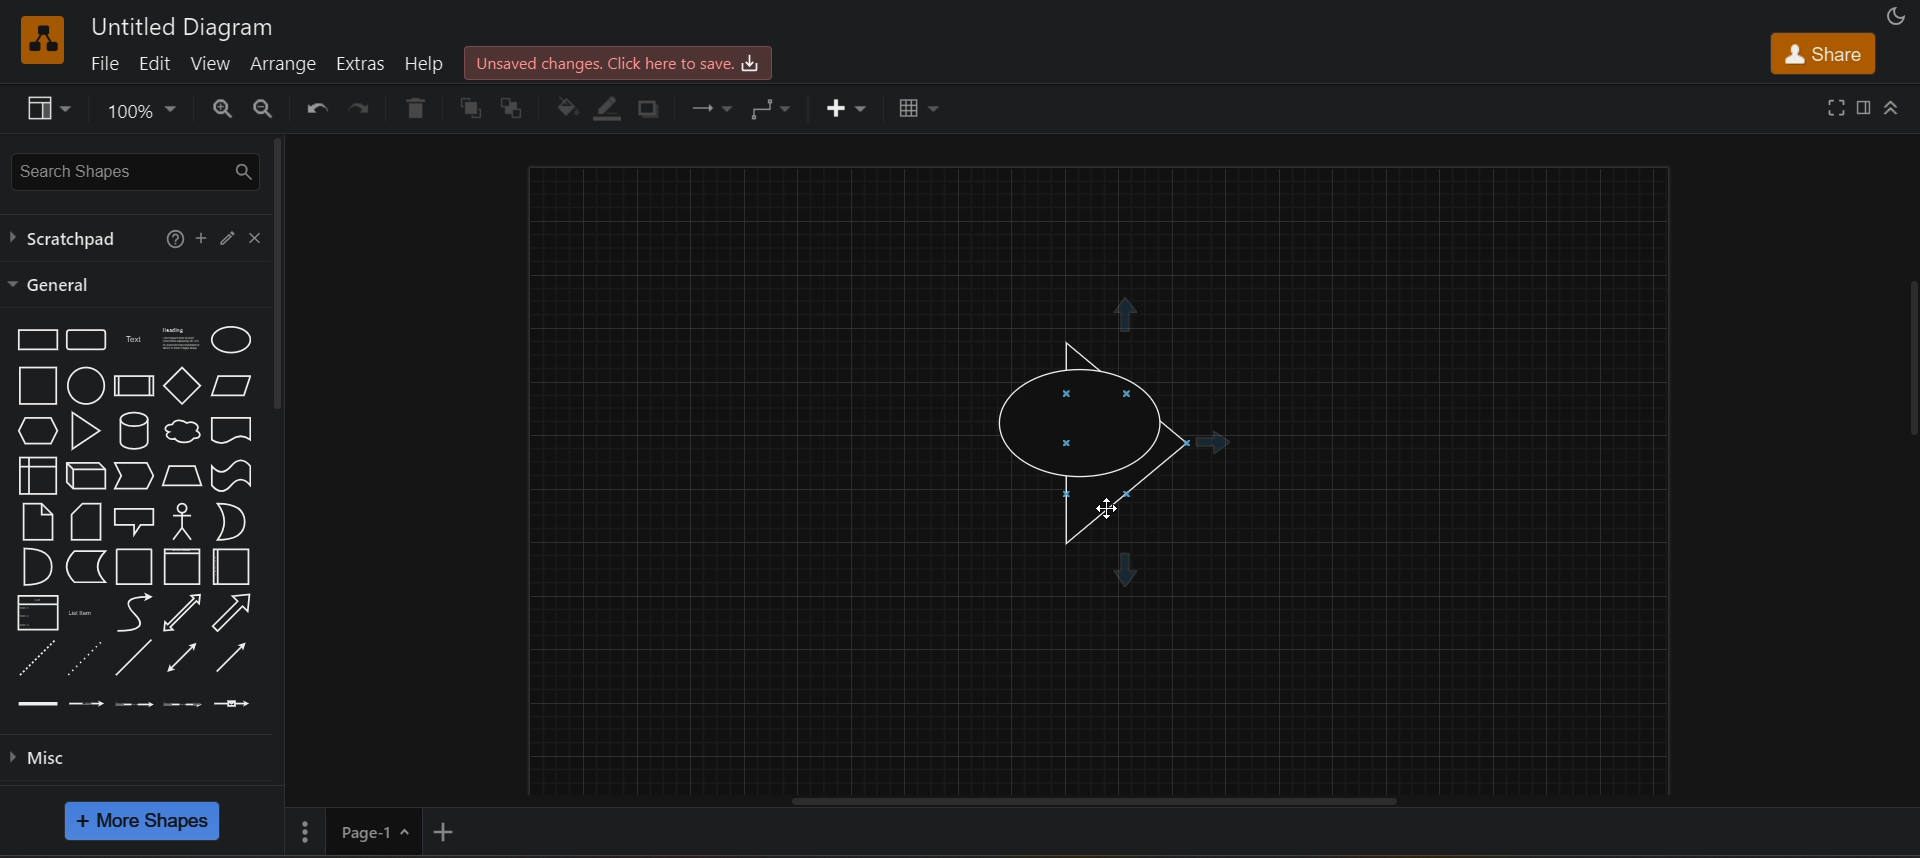  What do you see at coordinates (45, 108) in the screenshot?
I see `view` at bounding box center [45, 108].